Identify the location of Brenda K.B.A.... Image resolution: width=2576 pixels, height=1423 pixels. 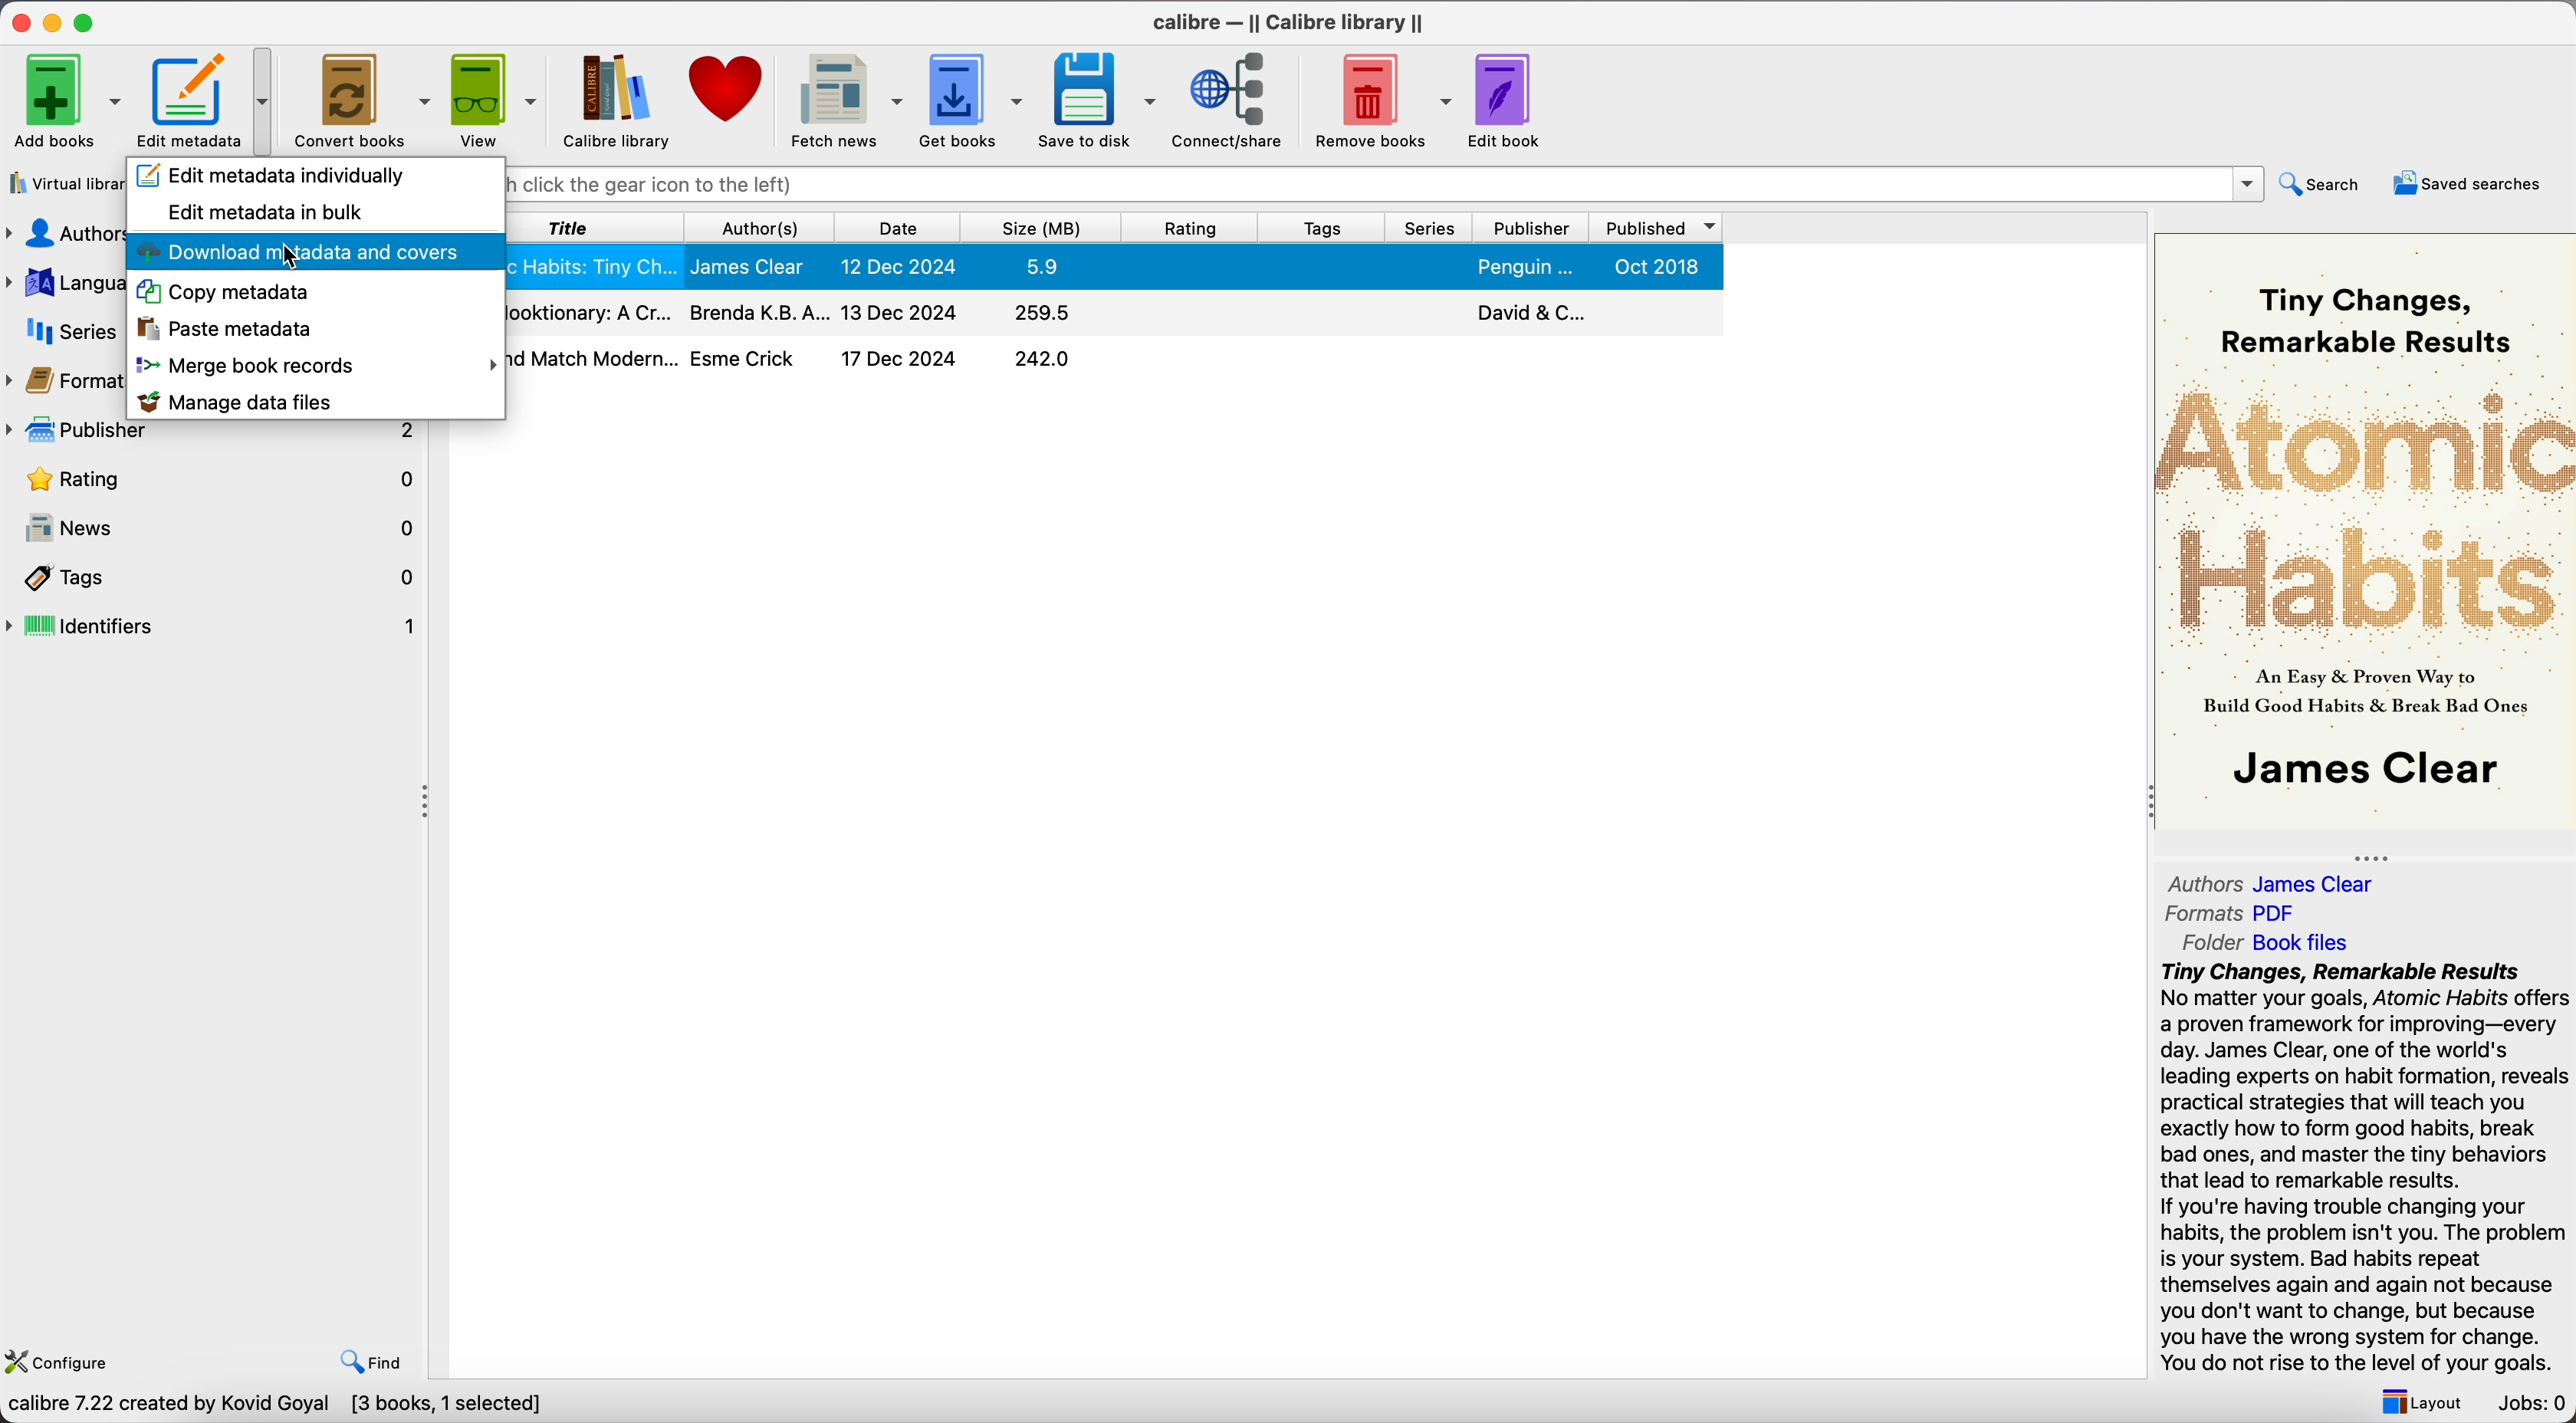
(758, 313).